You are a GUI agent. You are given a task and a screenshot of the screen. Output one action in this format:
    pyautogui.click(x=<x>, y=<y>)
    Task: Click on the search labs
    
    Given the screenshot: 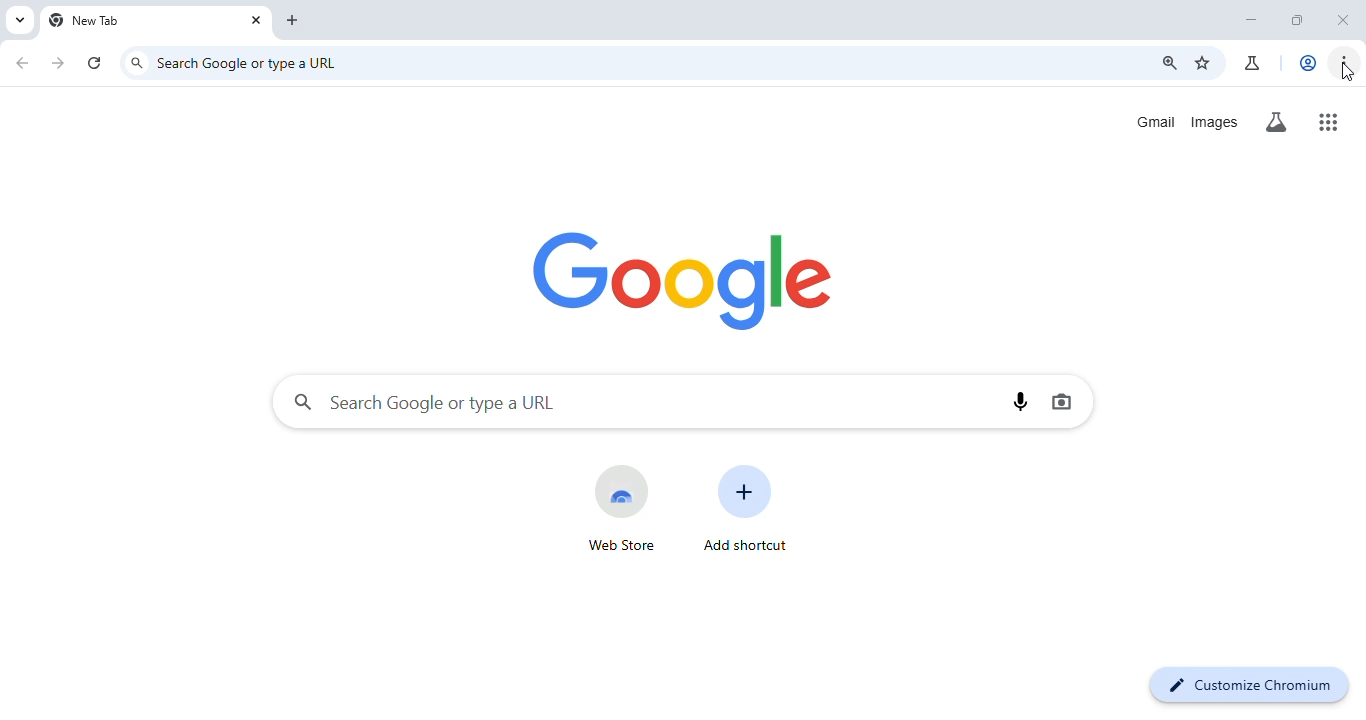 What is the action you would take?
    pyautogui.click(x=1278, y=122)
    